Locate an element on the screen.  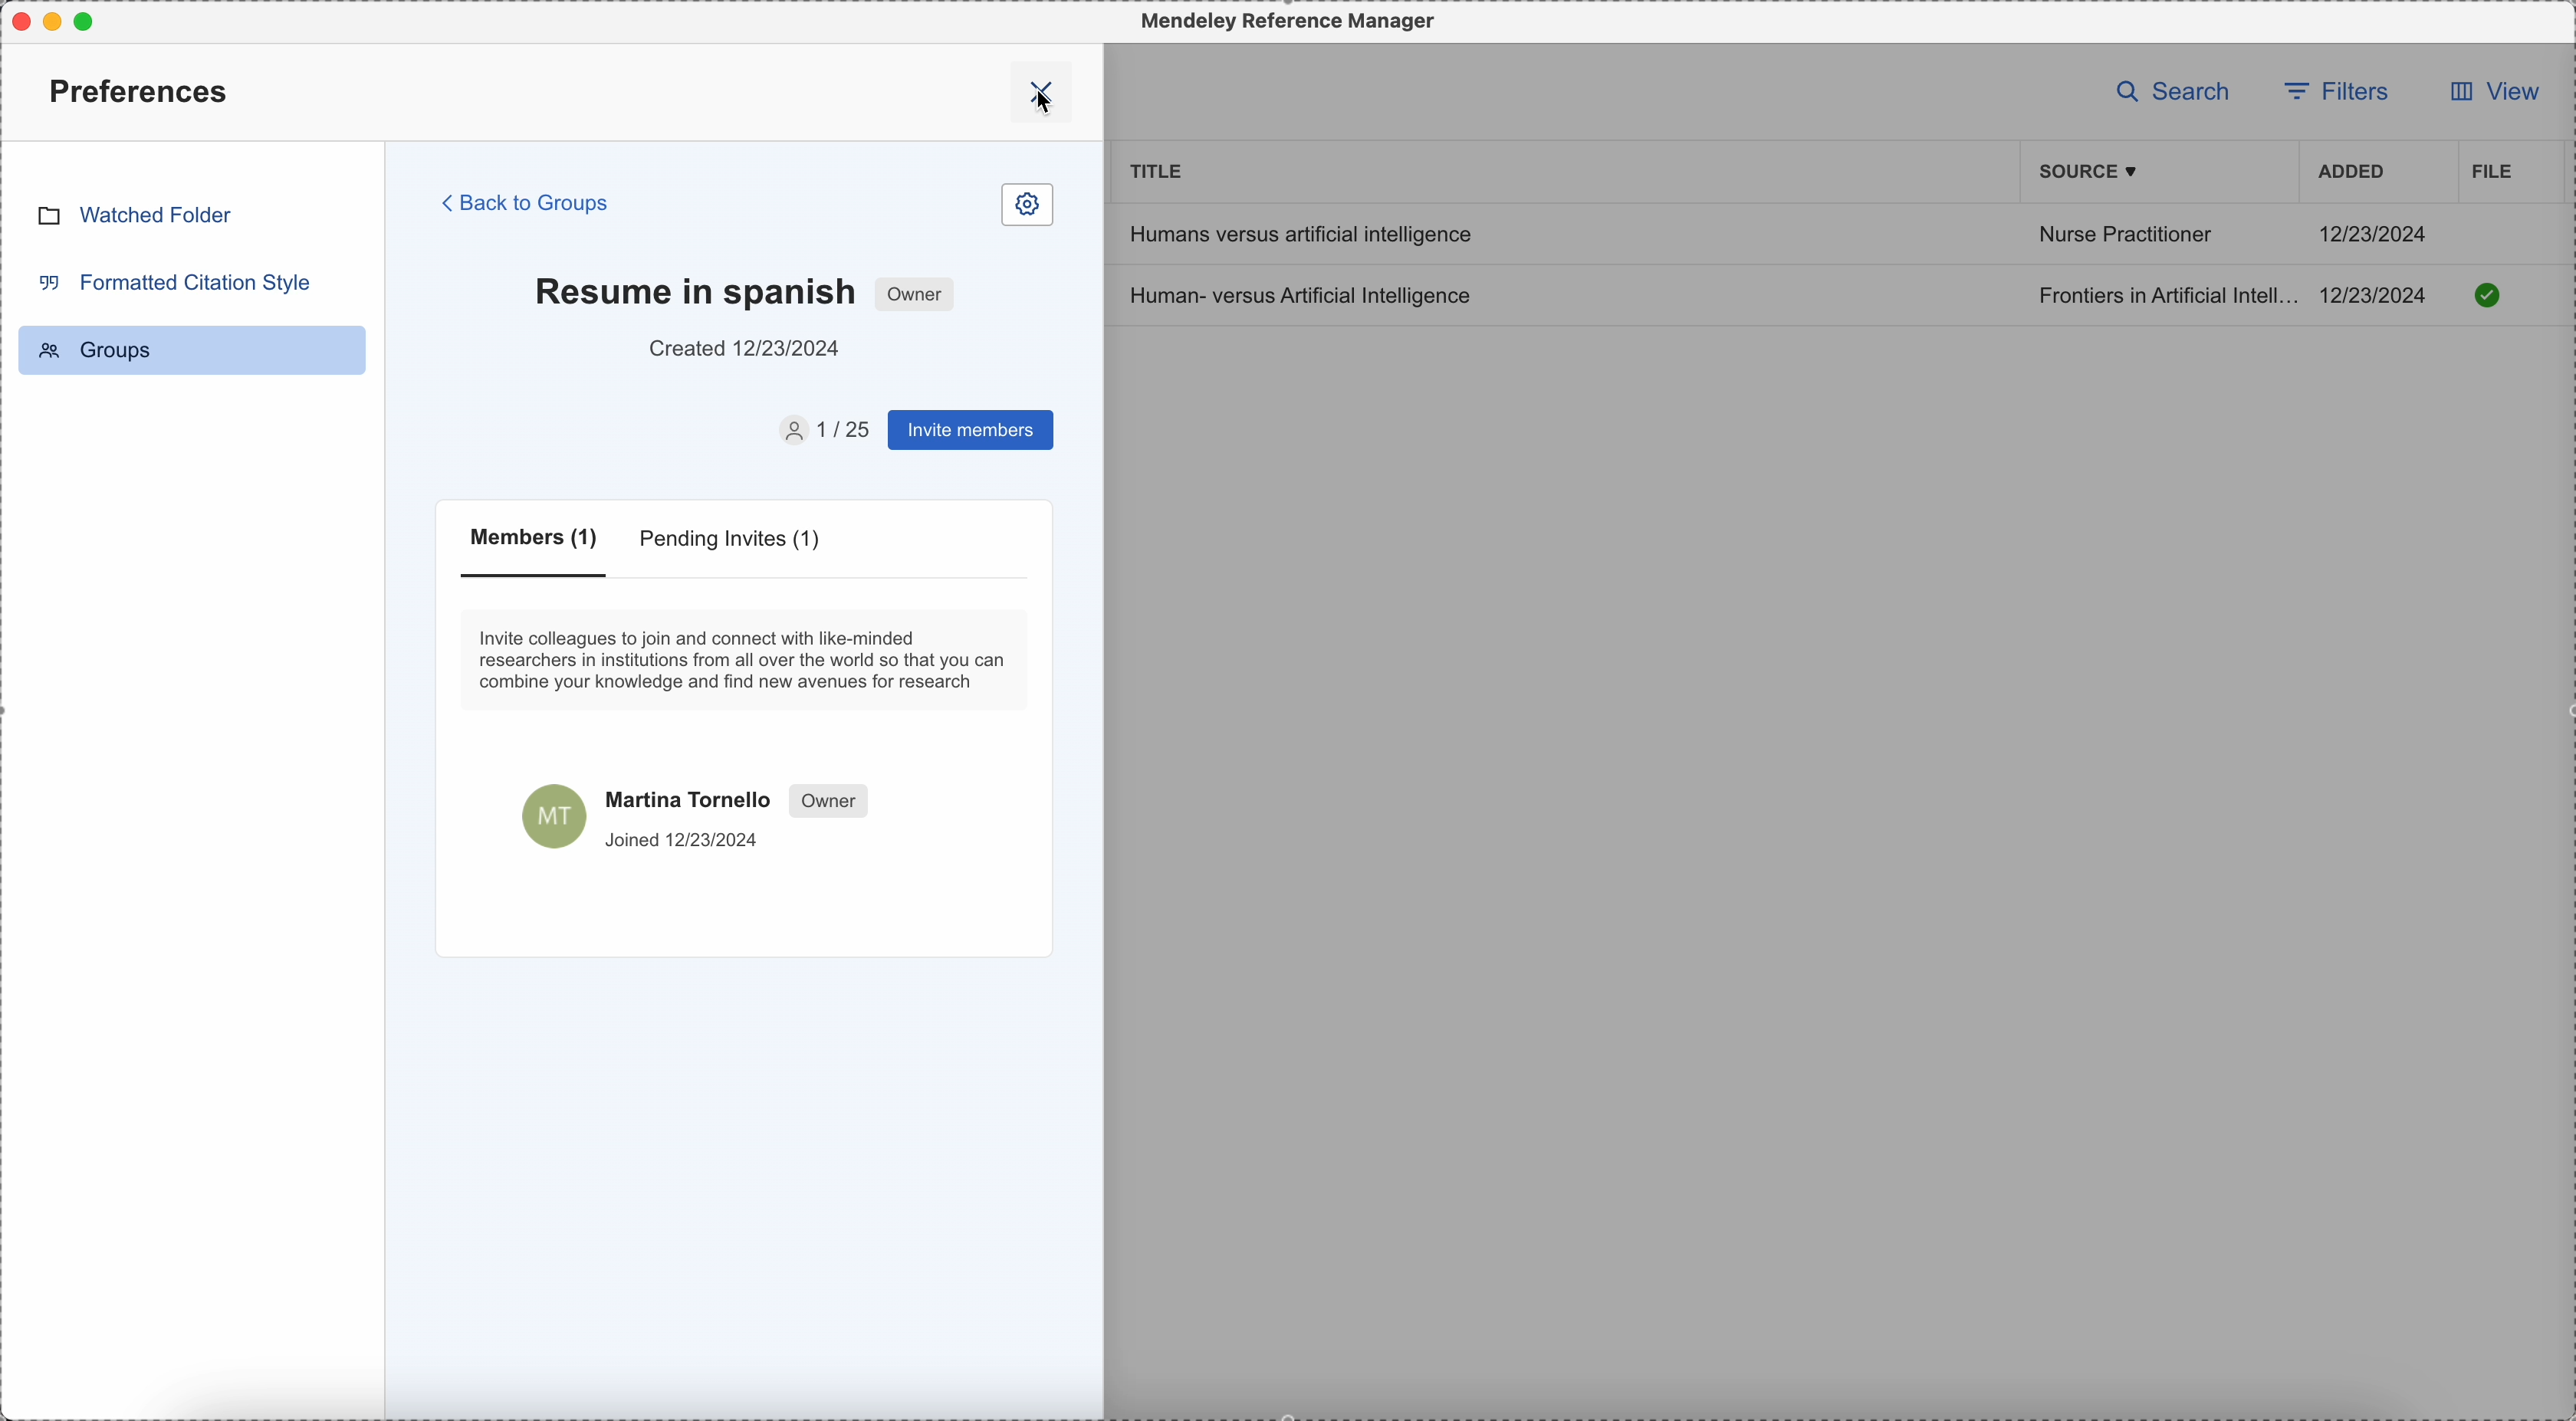
Checkmark is located at coordinates (2488, 294).